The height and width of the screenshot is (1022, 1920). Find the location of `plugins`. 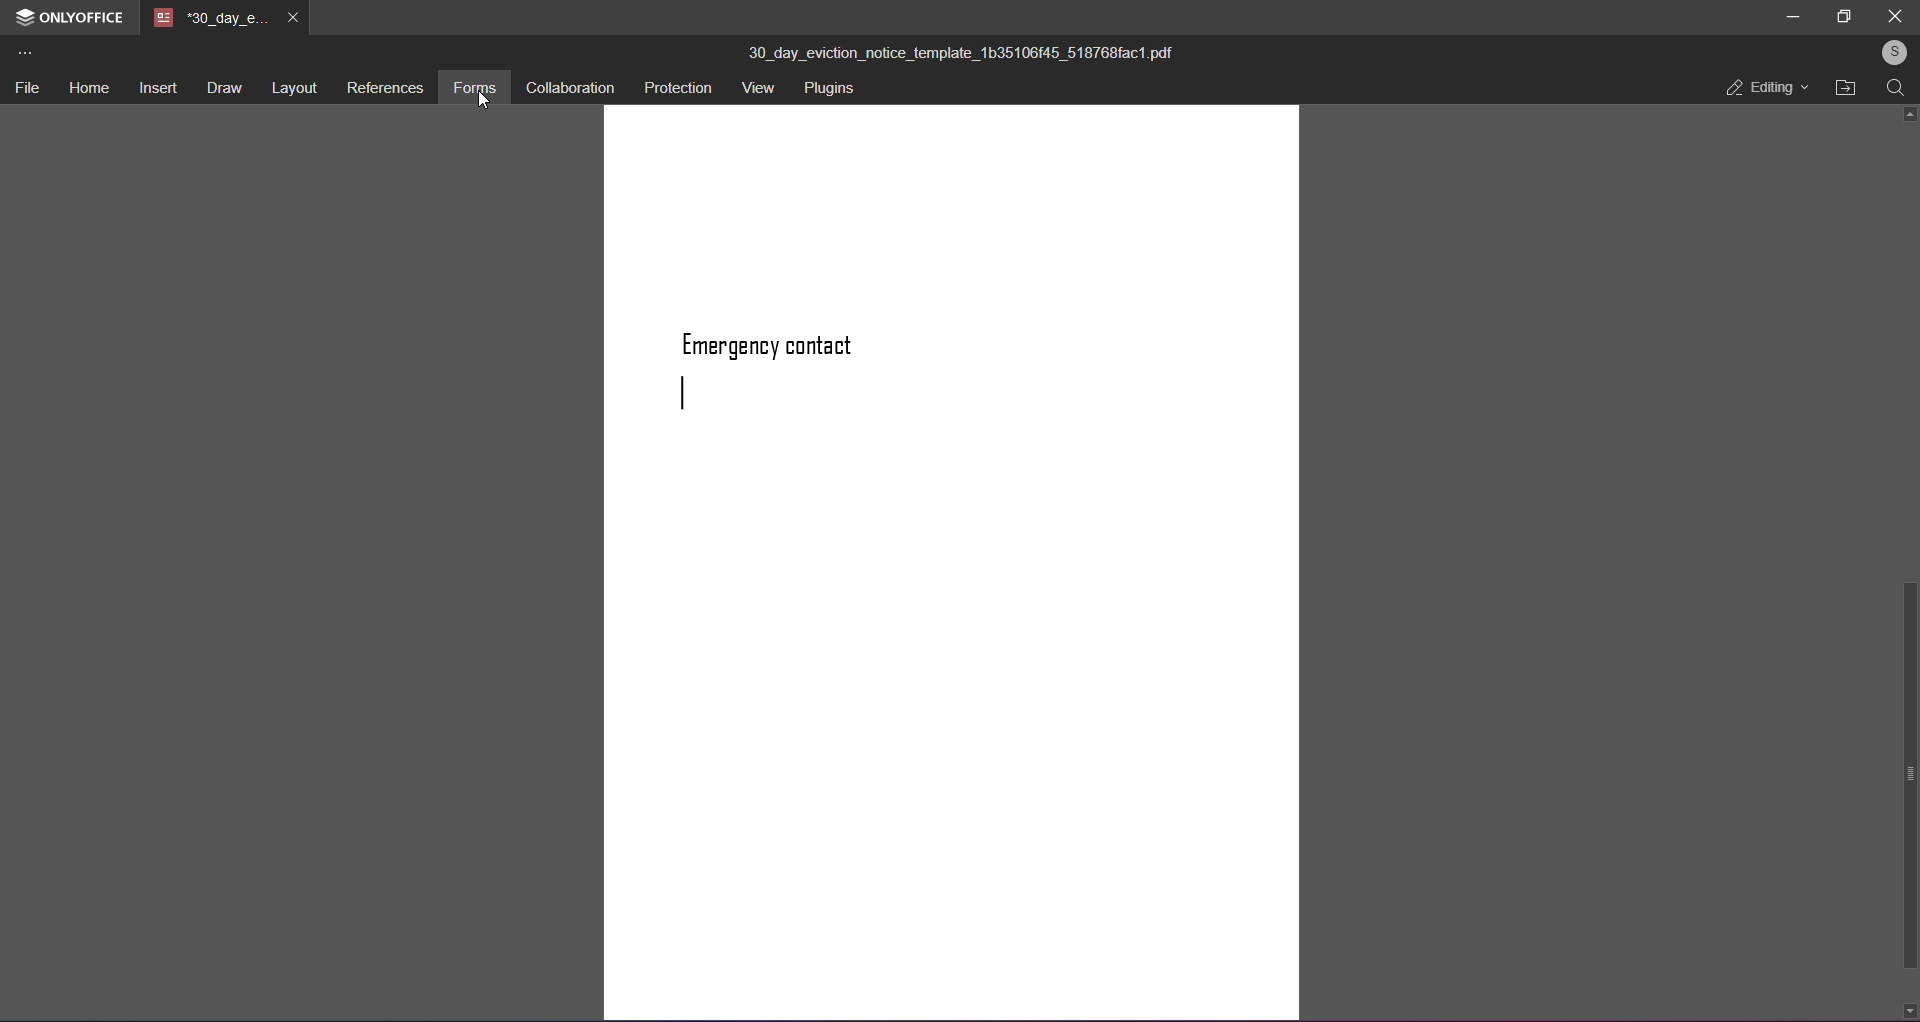

plugins is located at coordinates (834, 90).